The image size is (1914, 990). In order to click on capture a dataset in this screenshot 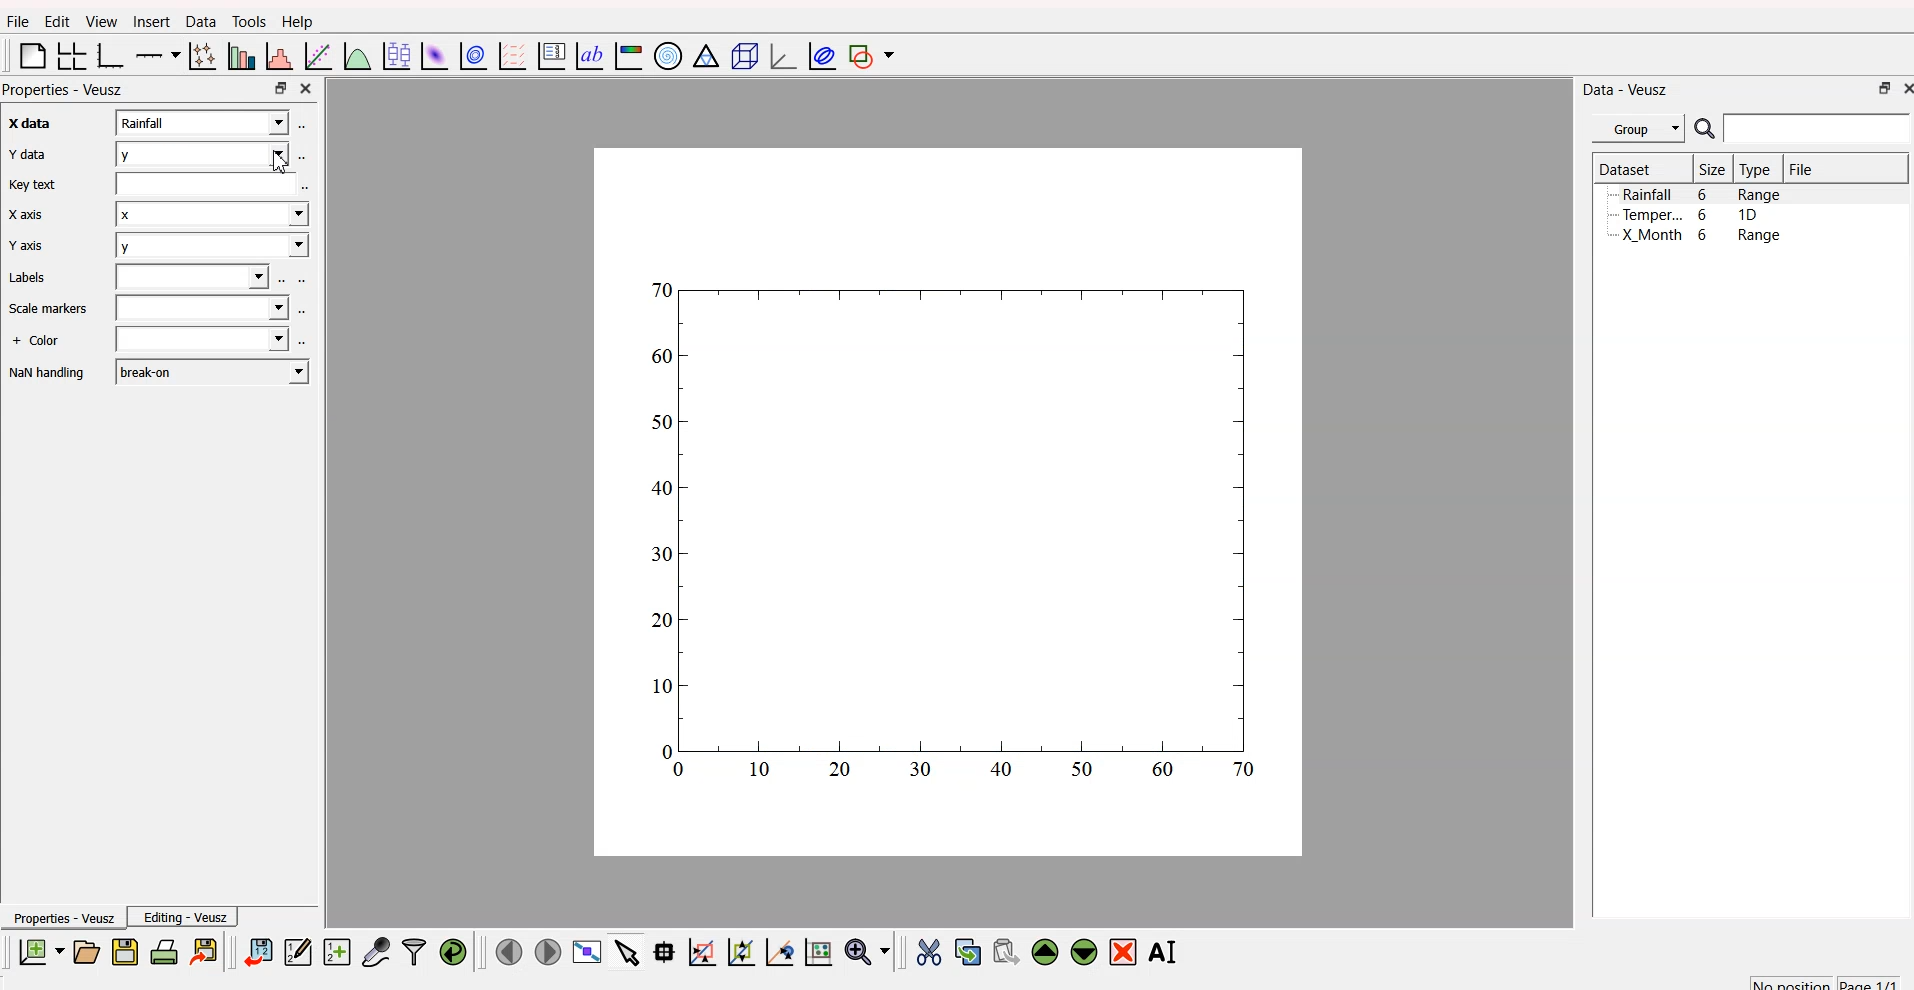, I will do `click(375, 948)`.